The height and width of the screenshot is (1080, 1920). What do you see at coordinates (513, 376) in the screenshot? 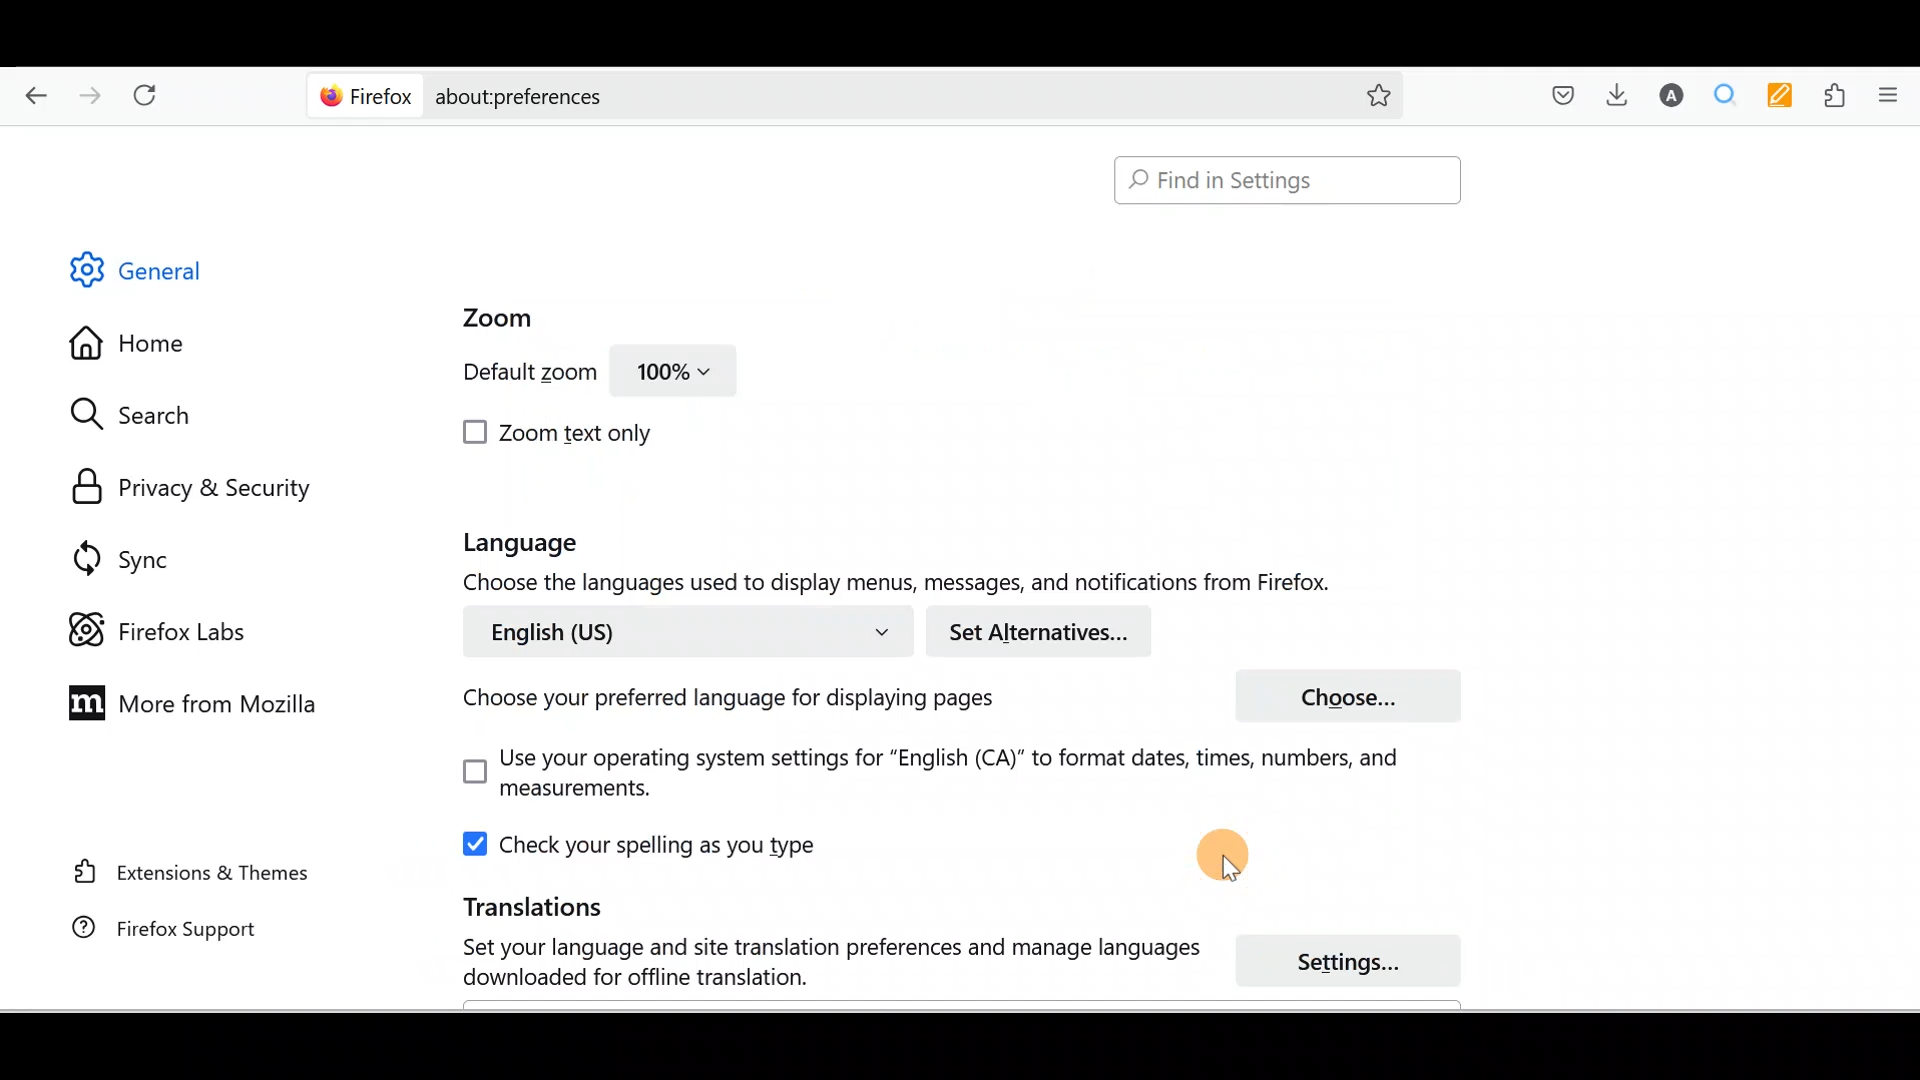
I see `Default zoom` at bounding box center [513, 376].